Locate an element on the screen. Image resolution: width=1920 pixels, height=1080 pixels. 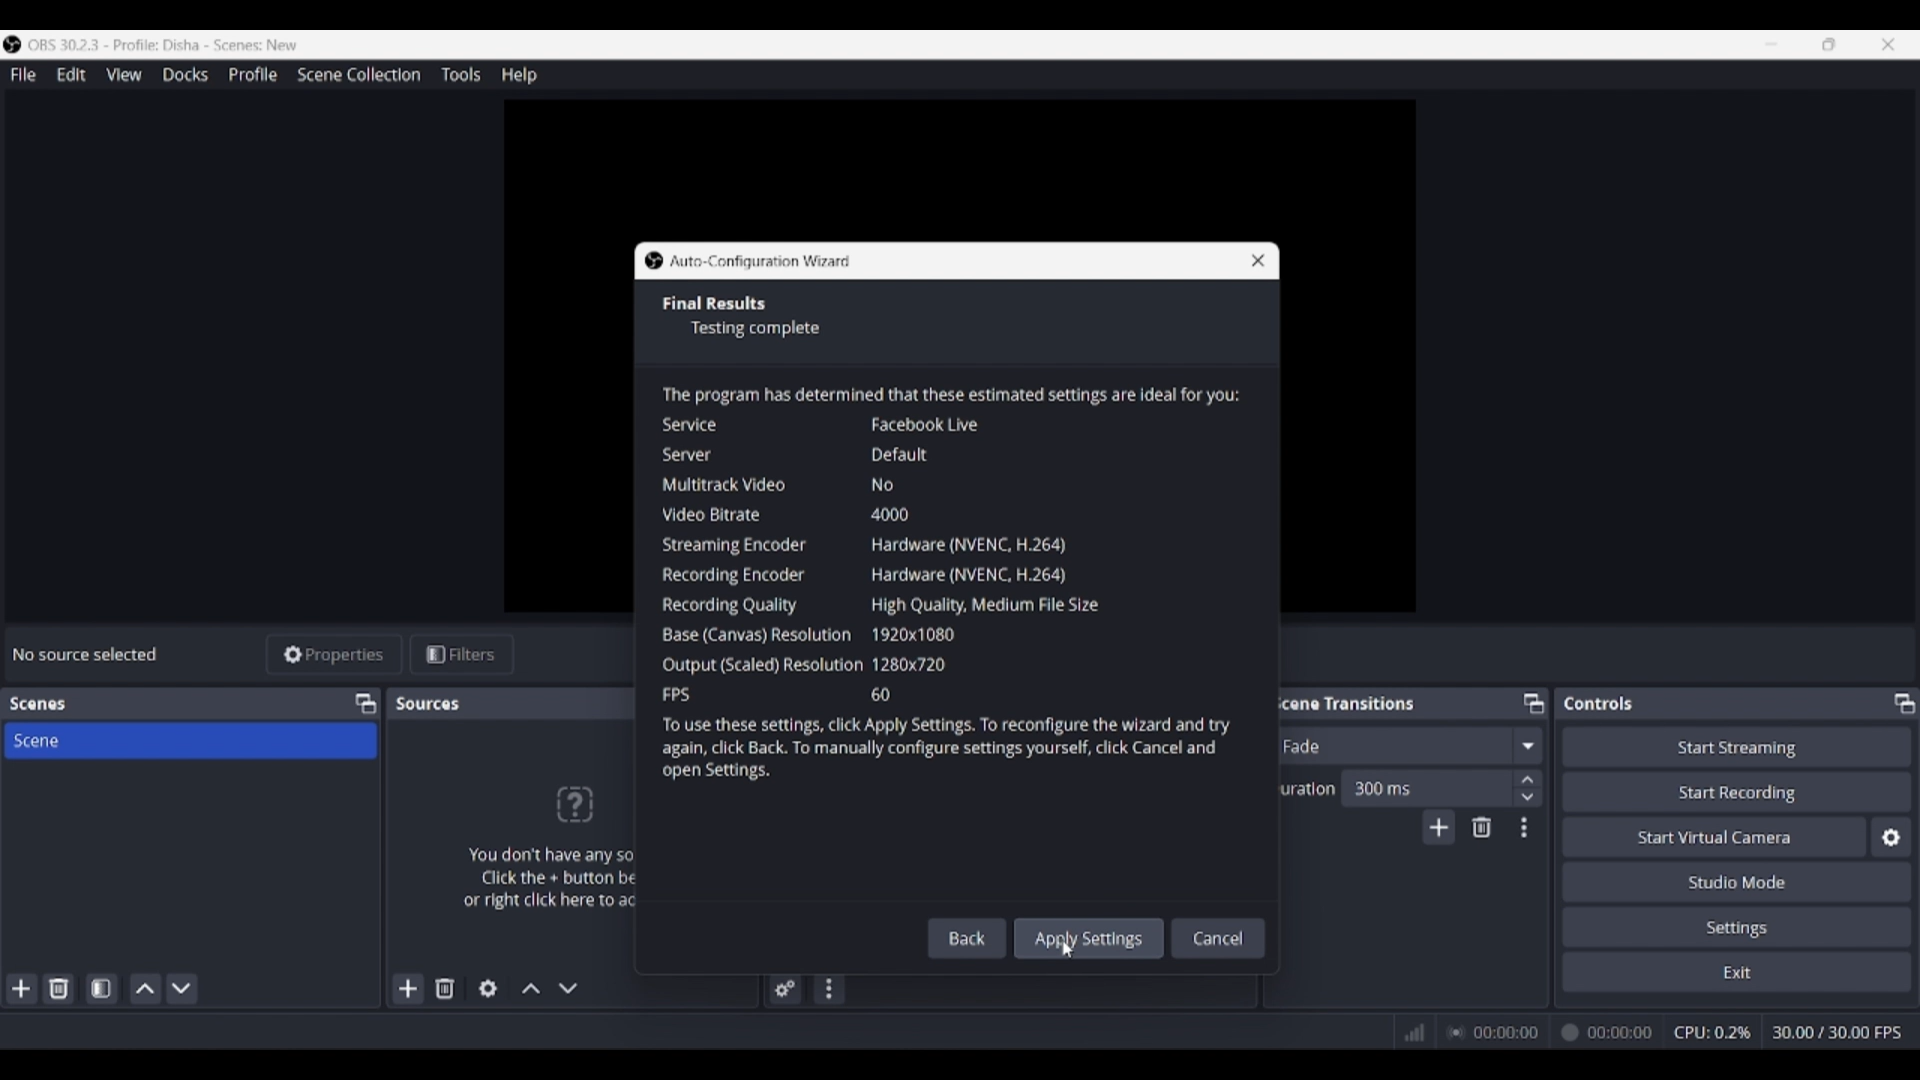
Section title and description is located at coordinates (745, 316).